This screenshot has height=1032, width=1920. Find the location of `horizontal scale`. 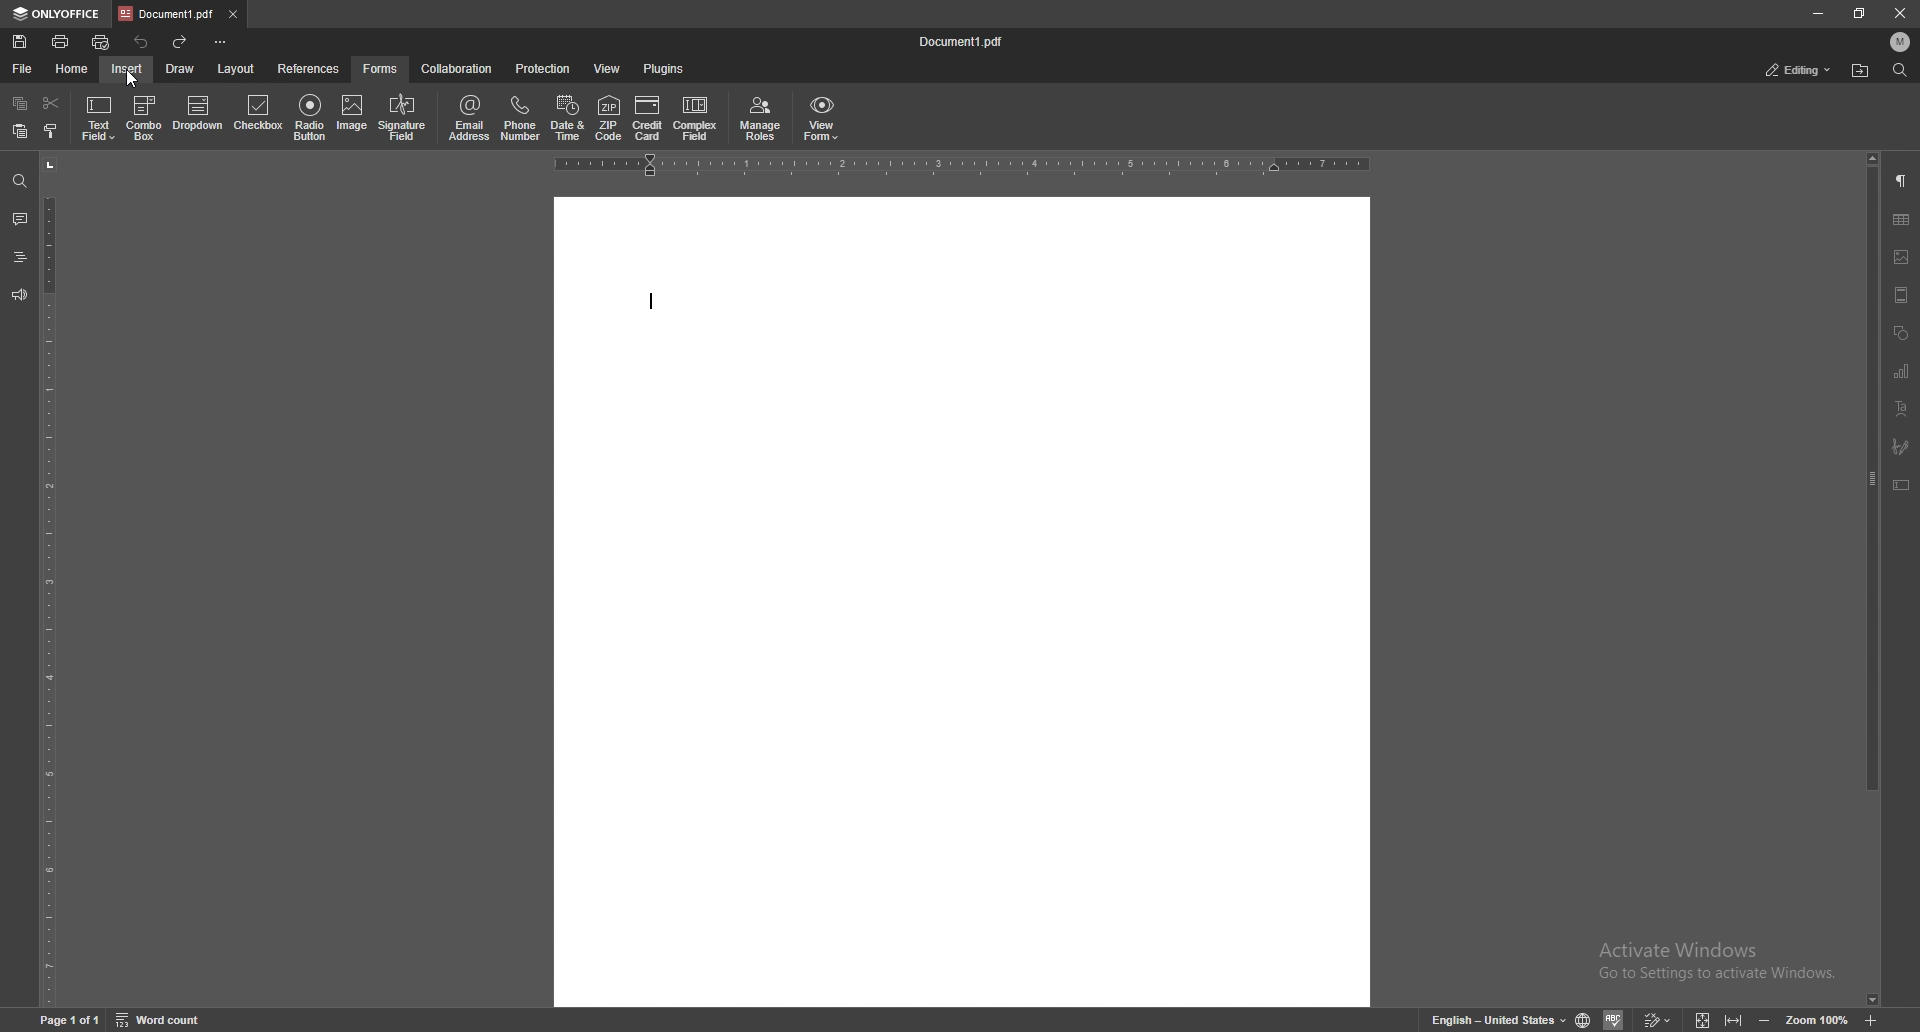

horizontal scale is located at coordinates (963, 166).